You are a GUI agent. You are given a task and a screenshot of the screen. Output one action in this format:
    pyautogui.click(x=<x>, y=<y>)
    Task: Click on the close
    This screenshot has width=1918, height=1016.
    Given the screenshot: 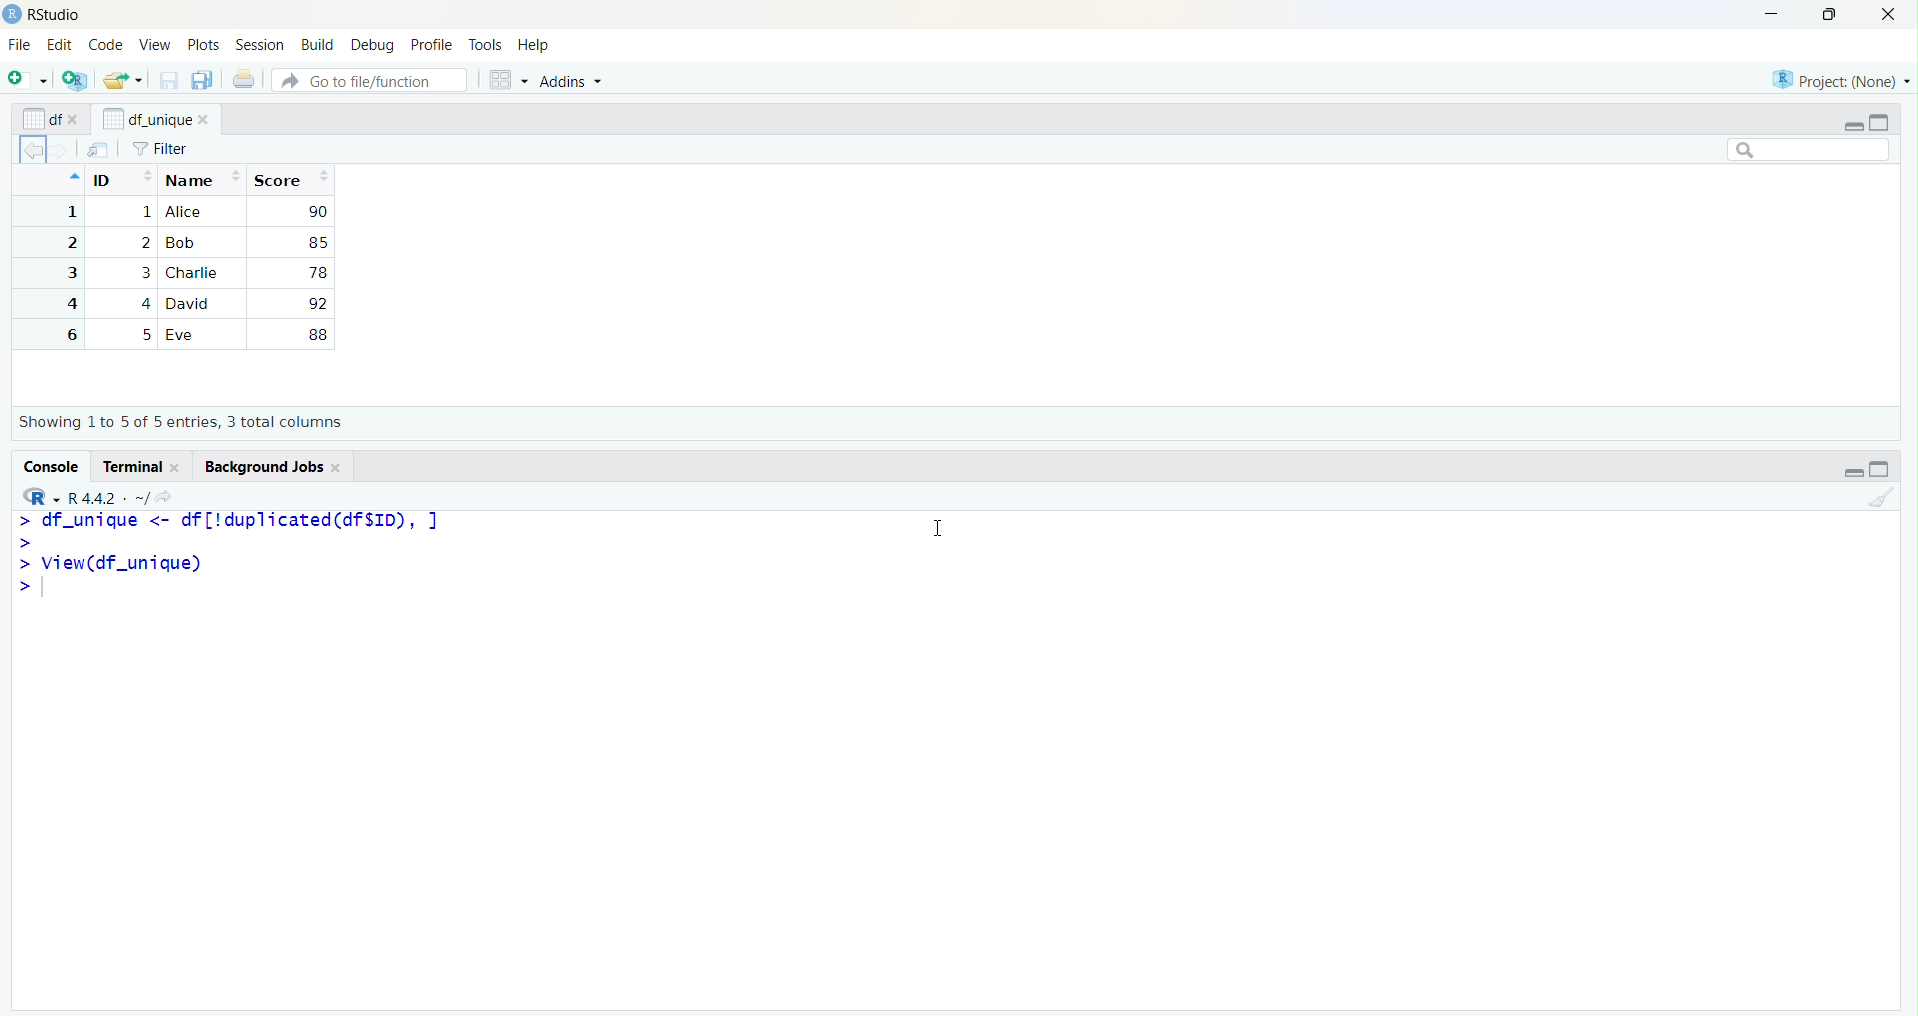 What is the action you would take?
    pyautogui.click(x=179, y=467)
    